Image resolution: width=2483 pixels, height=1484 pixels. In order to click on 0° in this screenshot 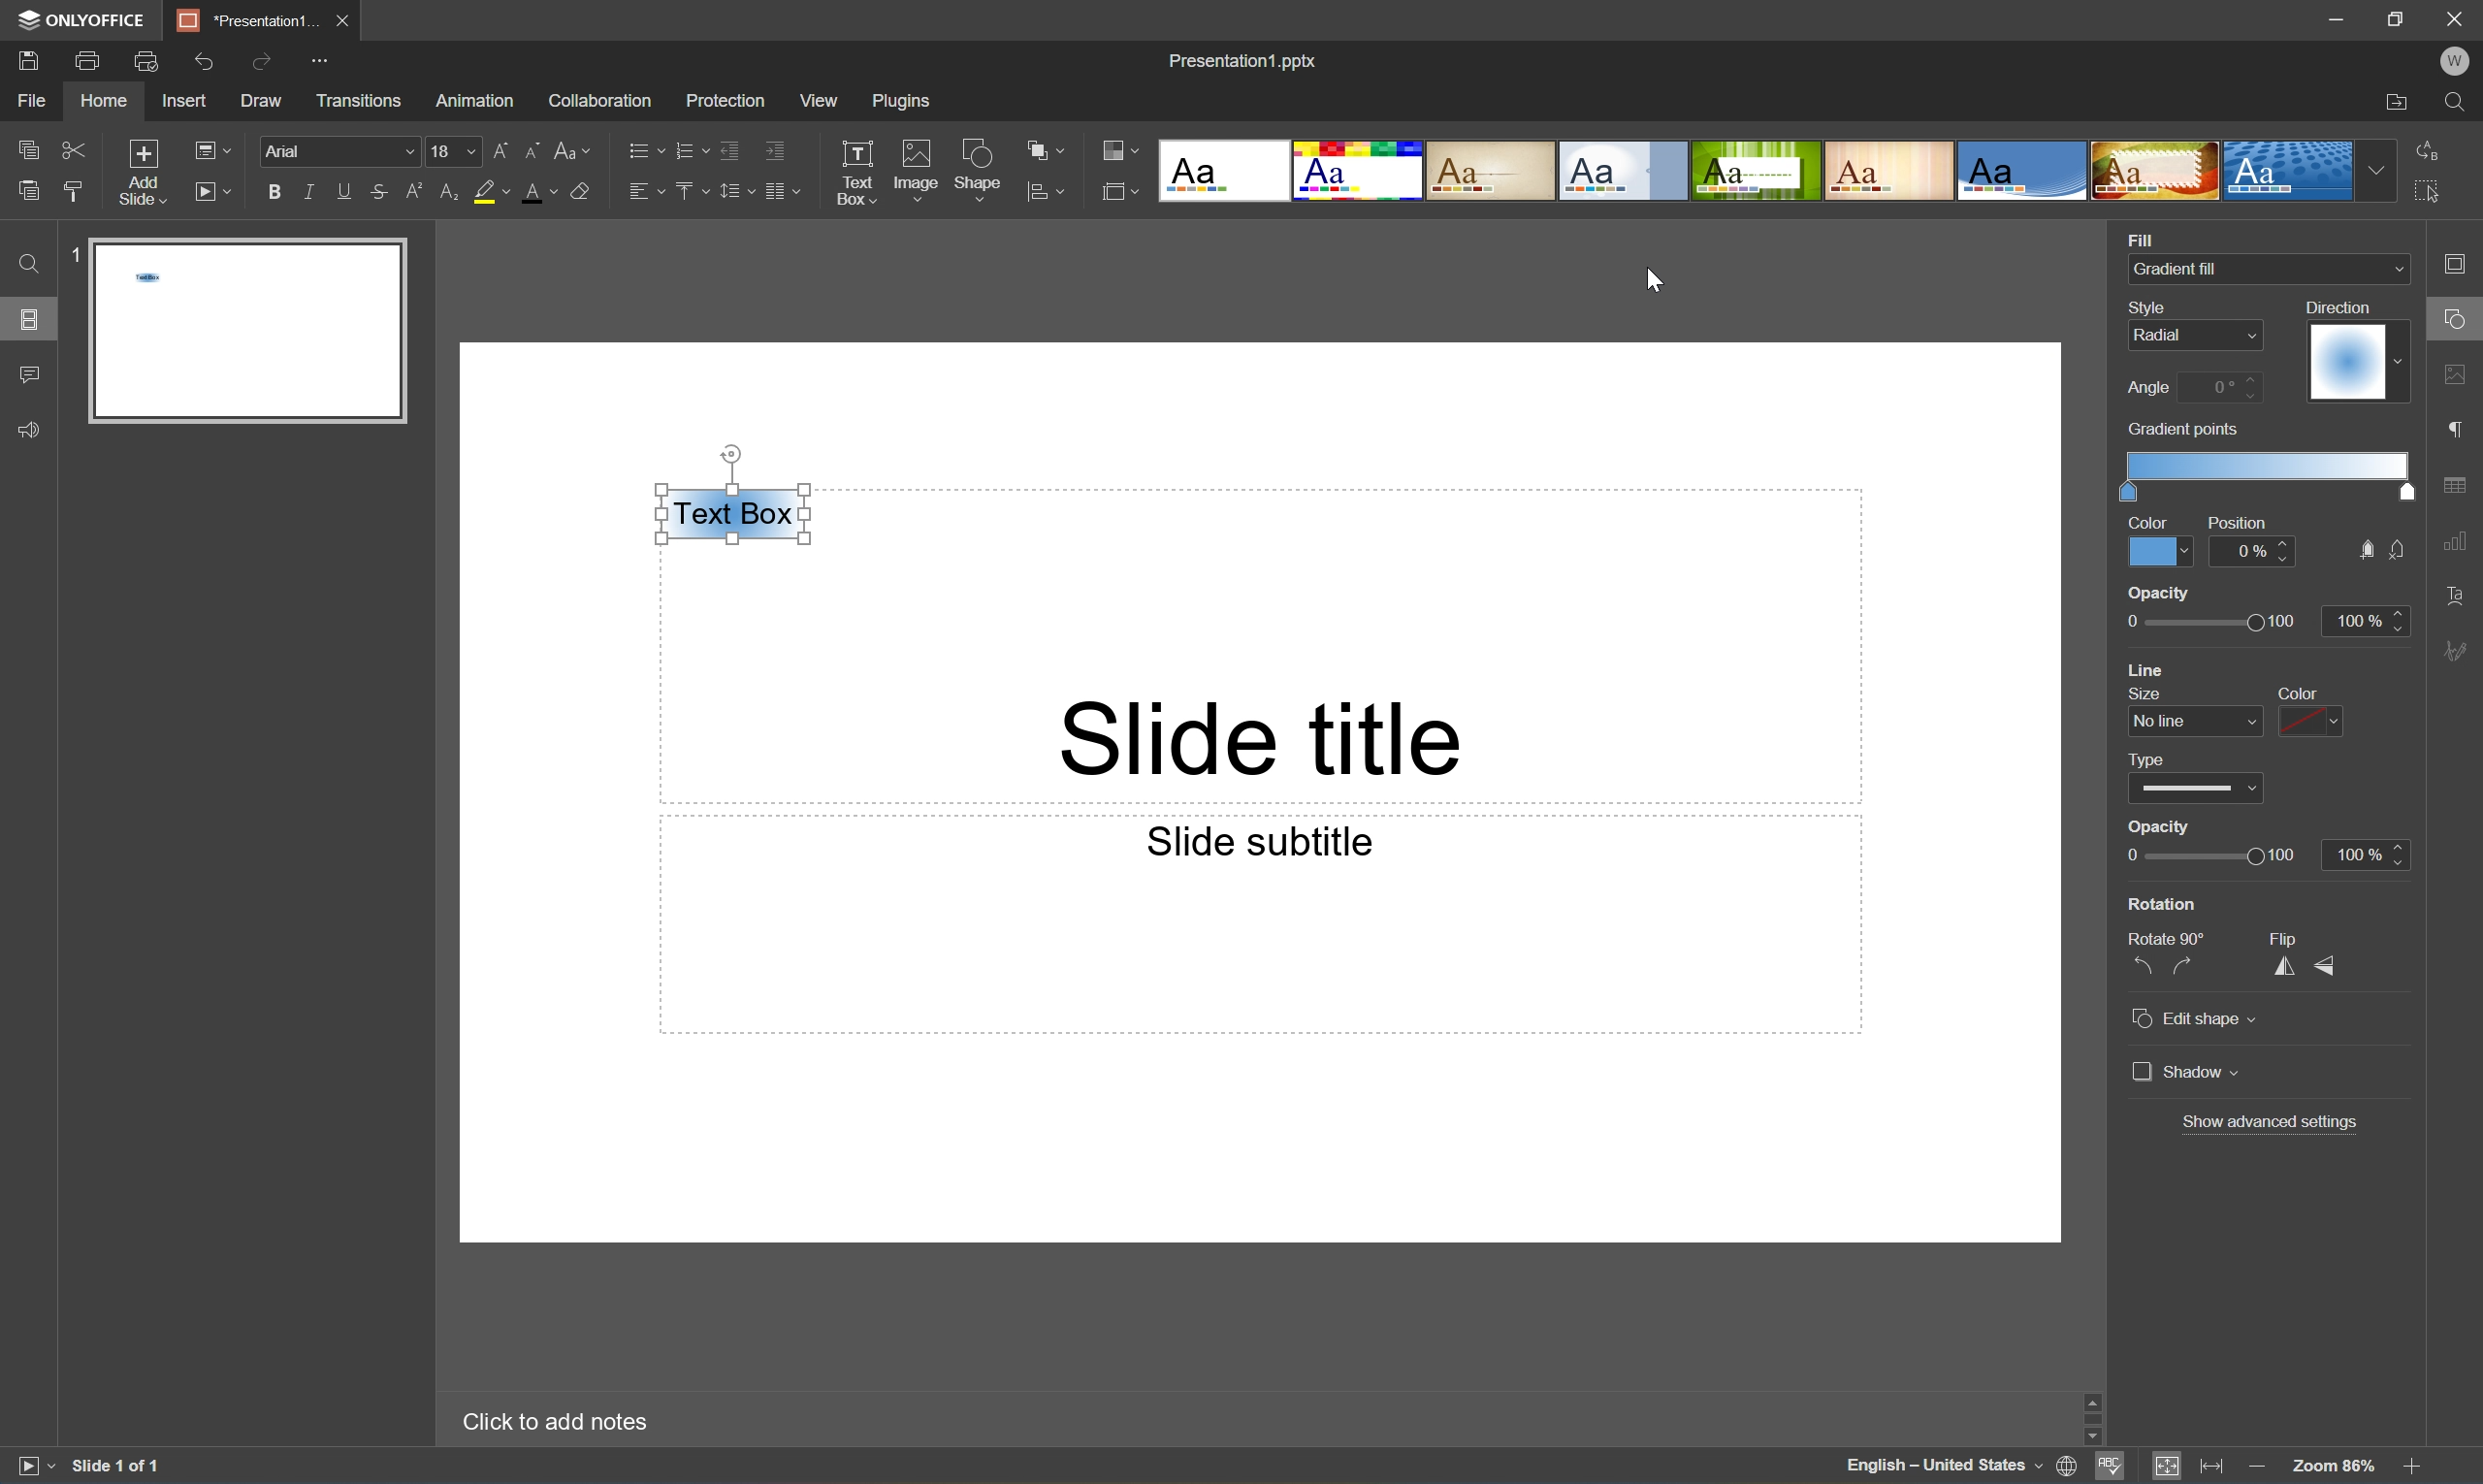, I will do `click(2226, 385)`.